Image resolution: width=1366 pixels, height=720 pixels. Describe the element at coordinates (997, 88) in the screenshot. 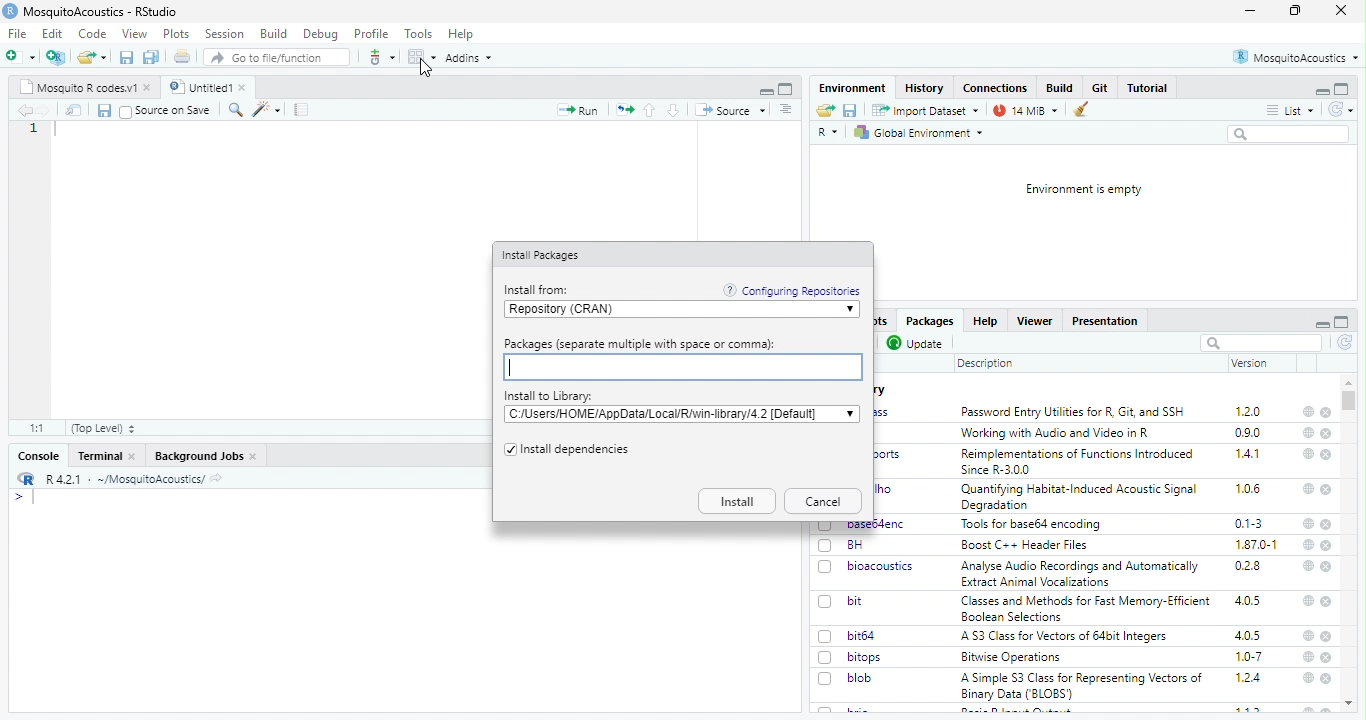

I see `Connections` at that location.